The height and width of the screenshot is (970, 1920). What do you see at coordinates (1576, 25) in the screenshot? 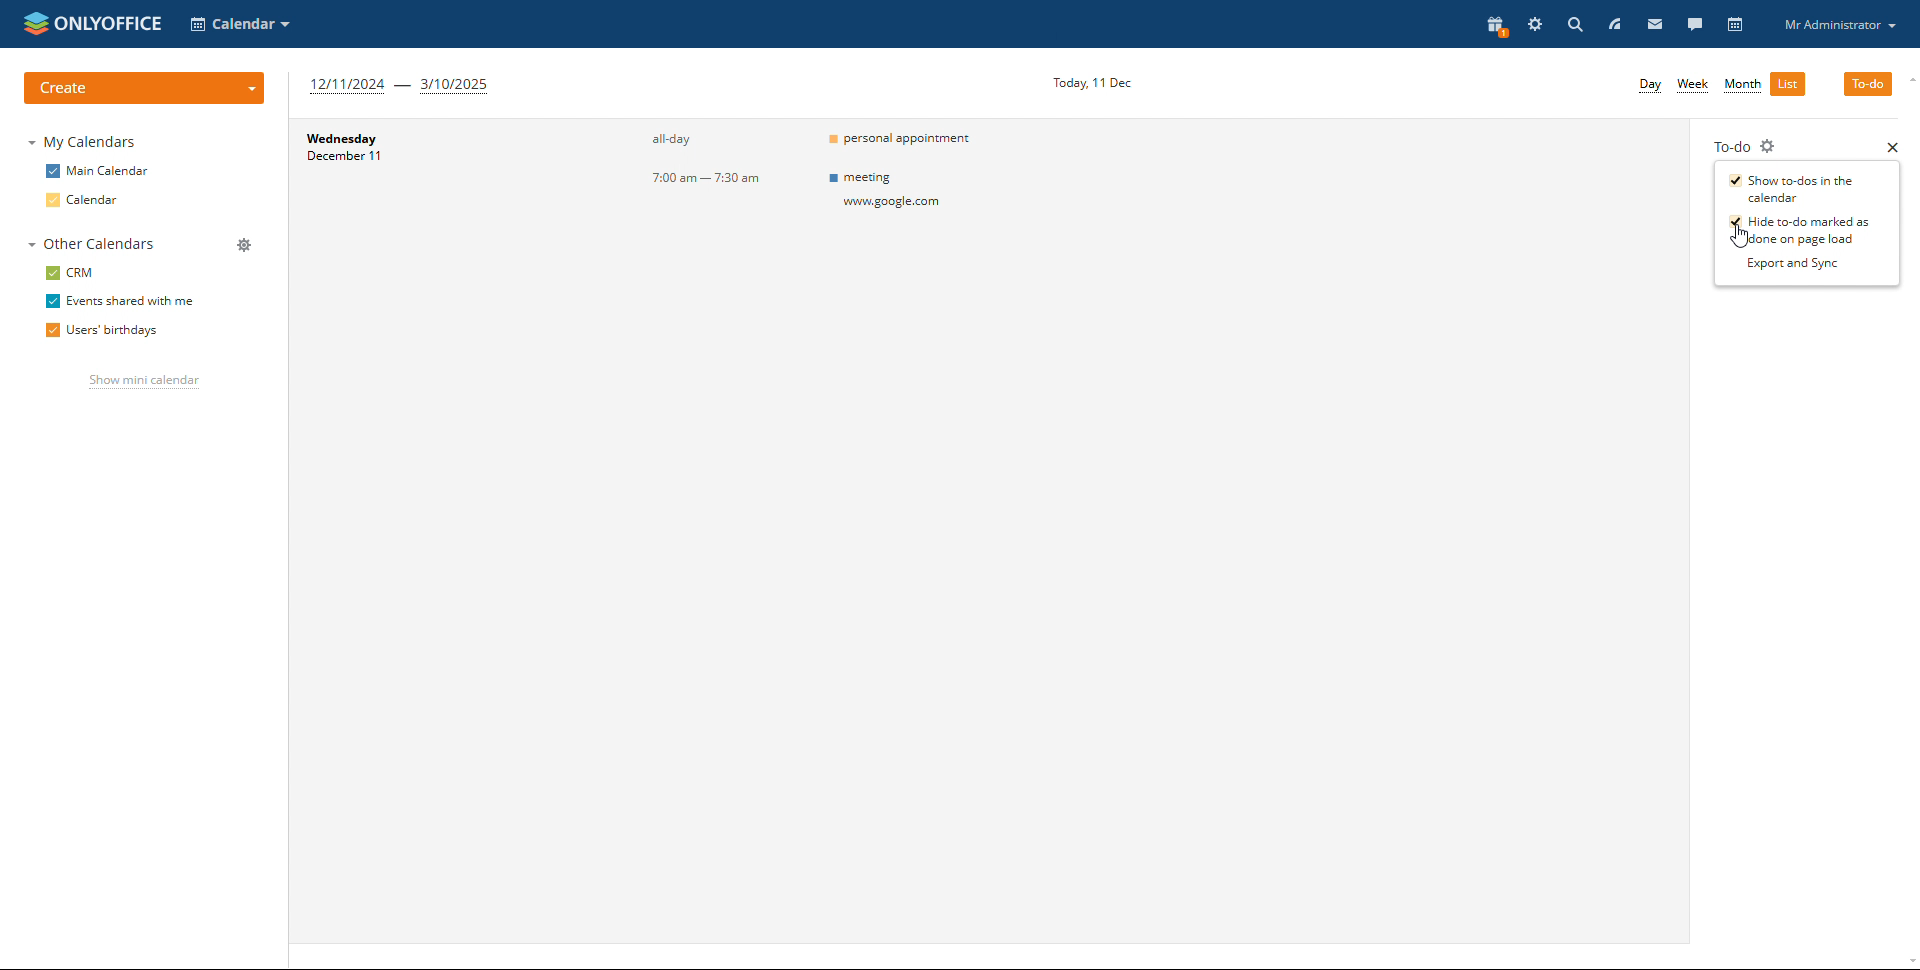
I see `search` at bounding box center [1576, 25].